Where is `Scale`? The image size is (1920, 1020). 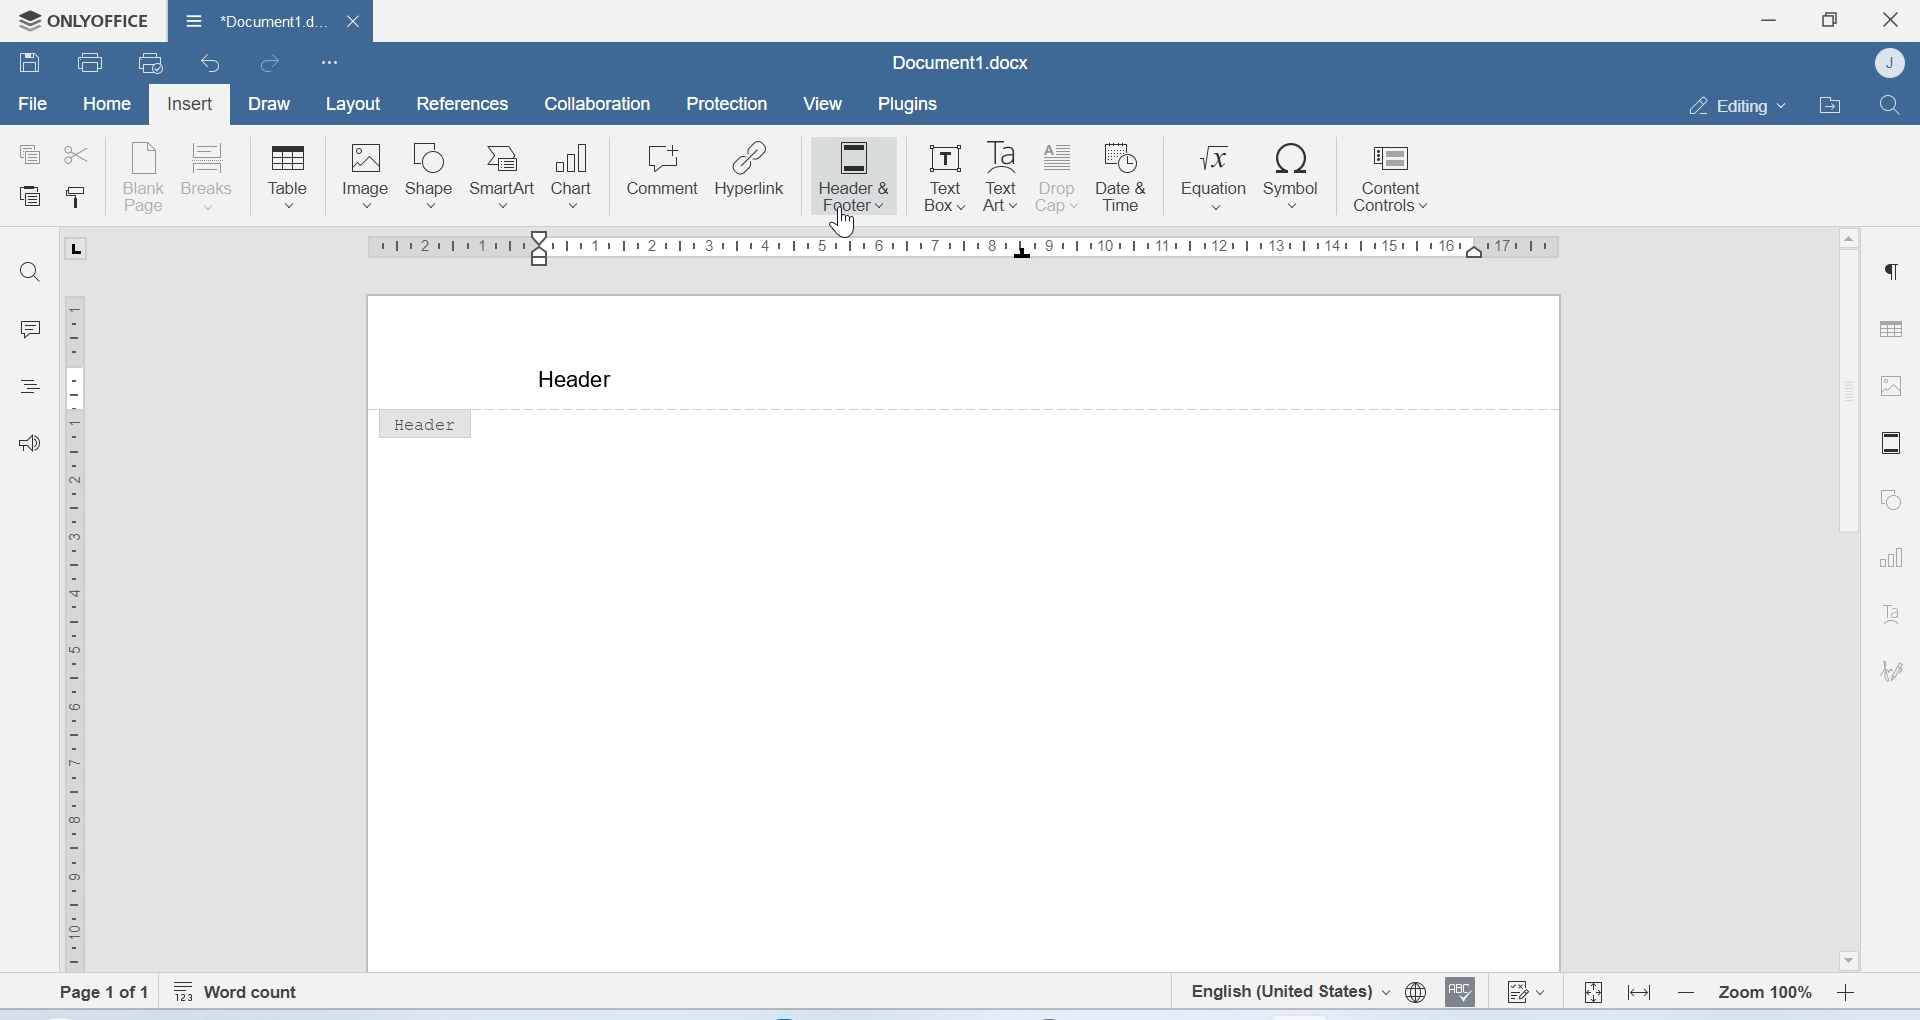 Scale is located at coordinates (962, 253).